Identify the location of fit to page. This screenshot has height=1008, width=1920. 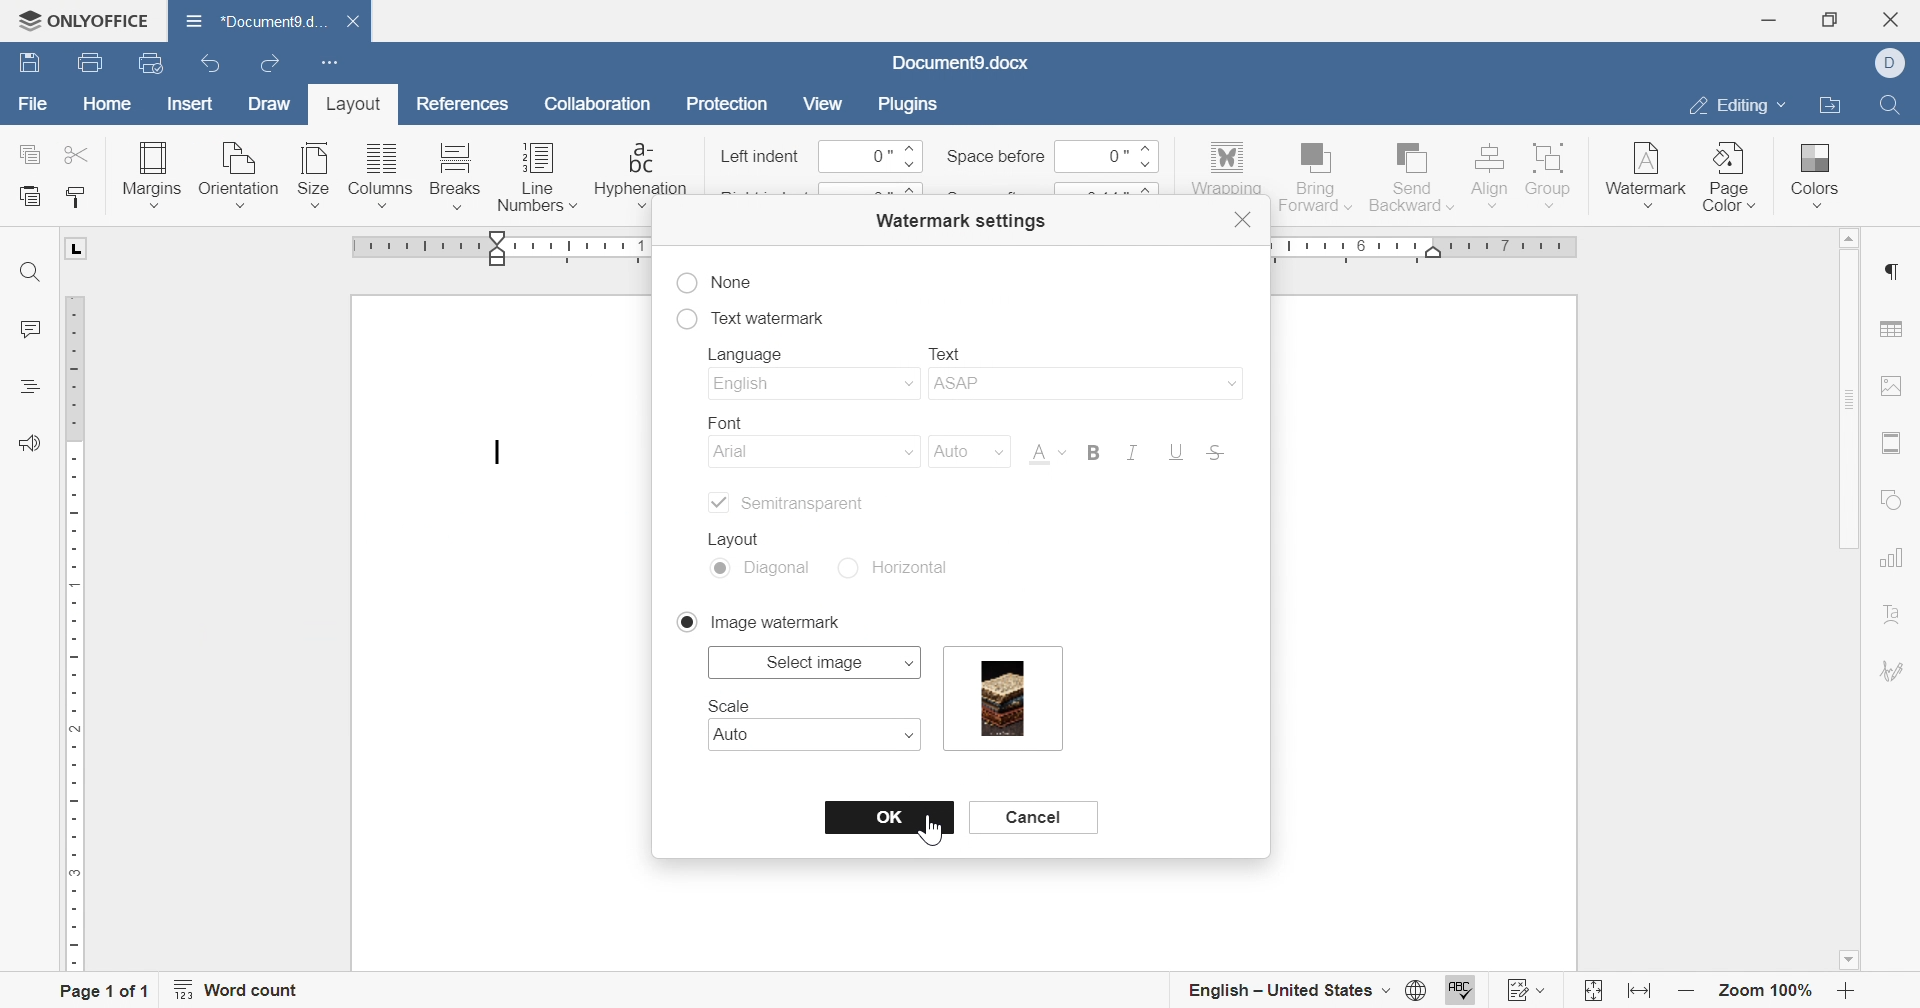
(1591, 994).